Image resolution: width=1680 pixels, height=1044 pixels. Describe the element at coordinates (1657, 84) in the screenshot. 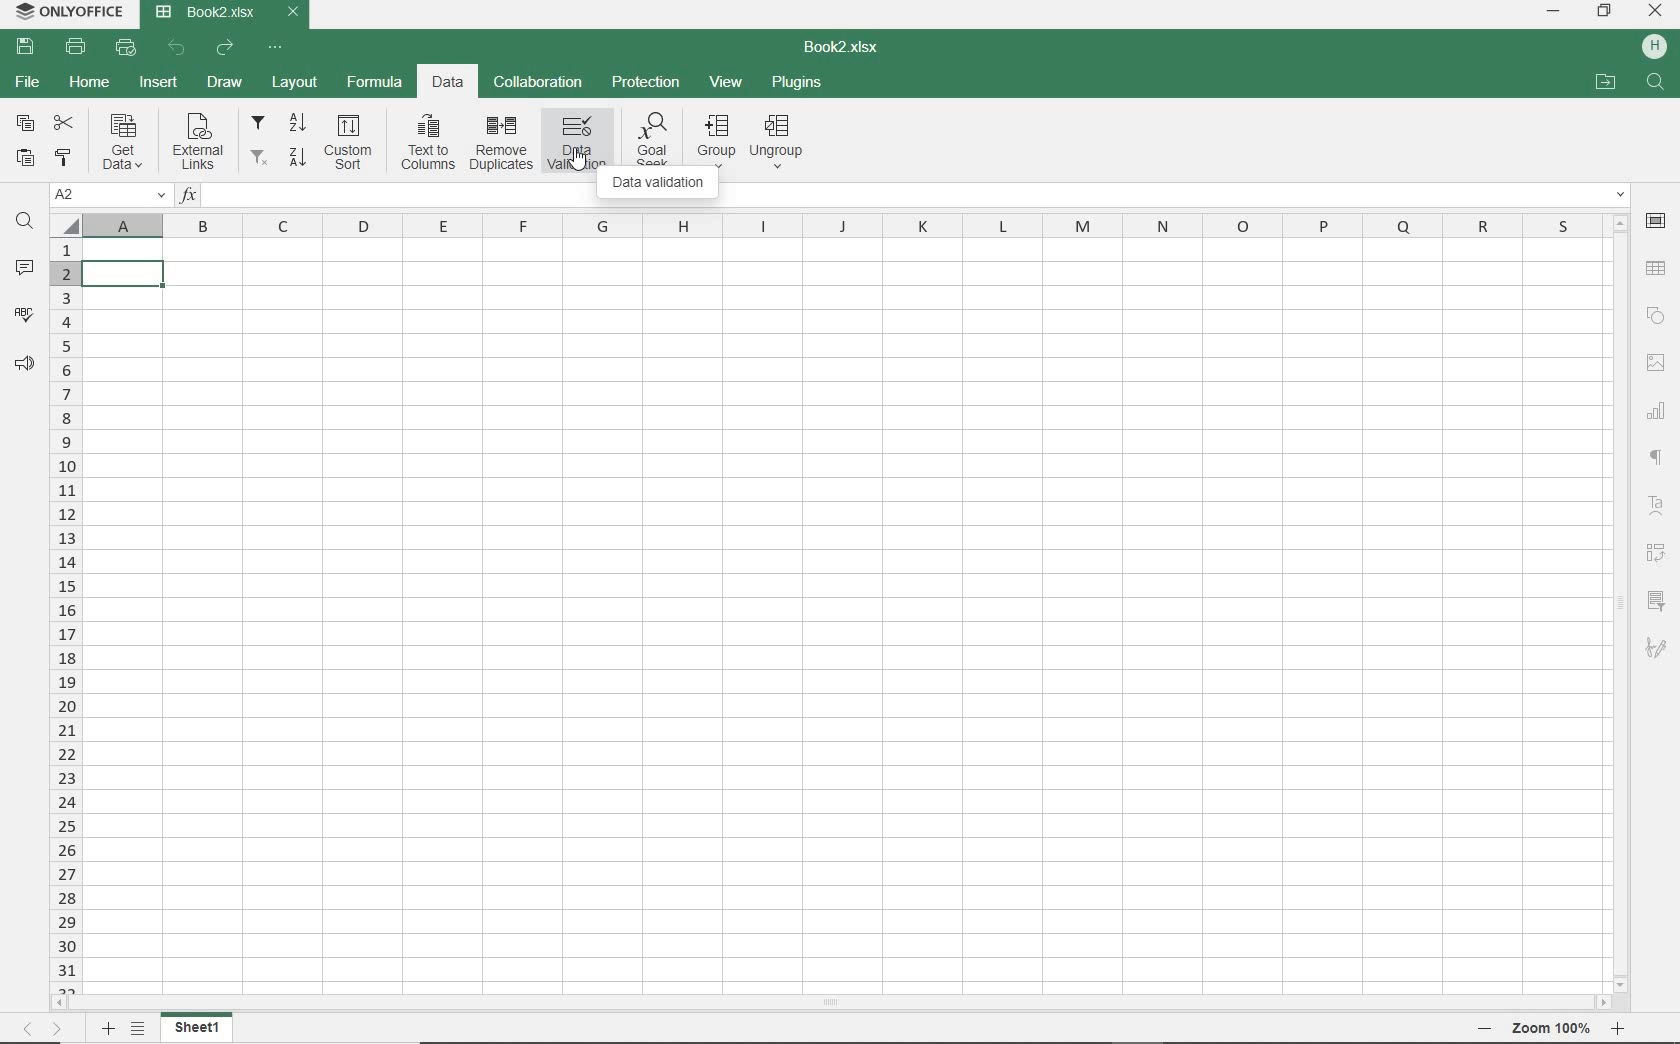

I see `FIND` at that location.